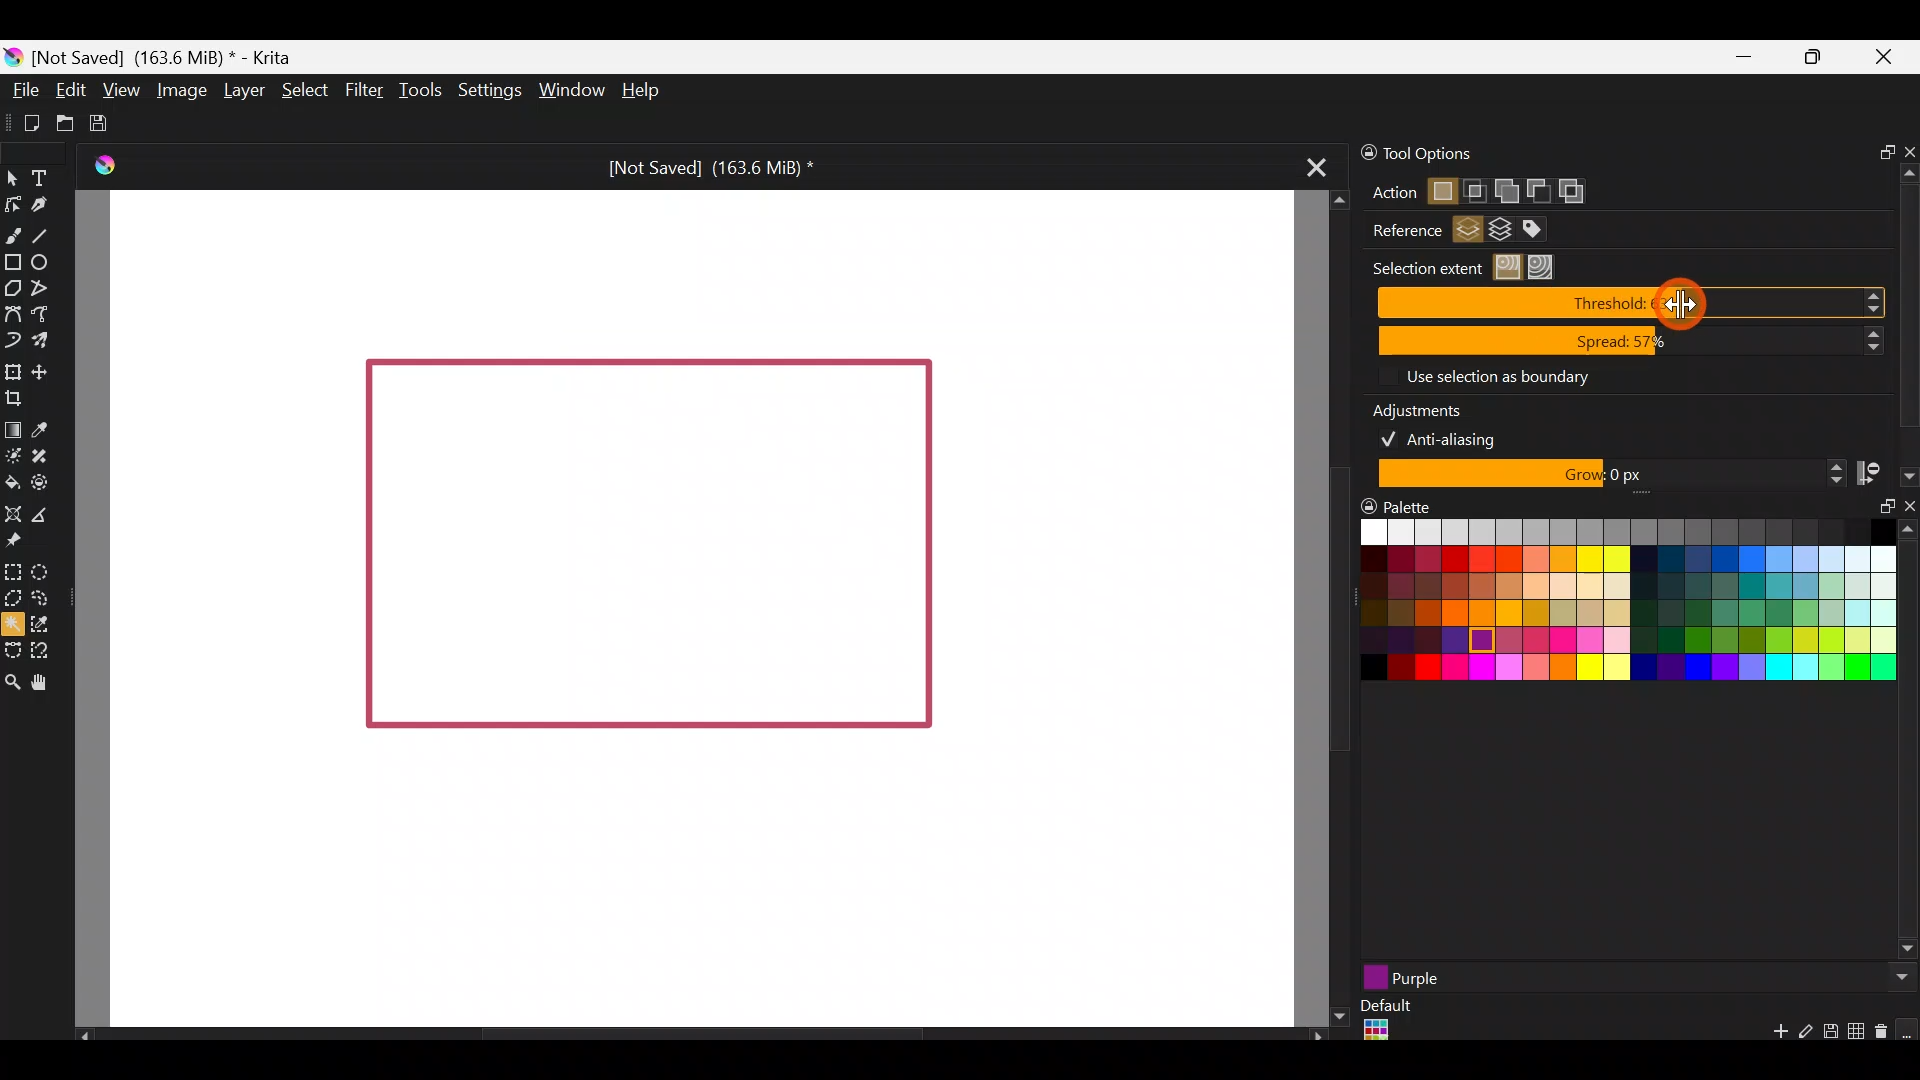 The height and width of the screenshot is (1080, 1920). Describe the element at coordinates (647, 547) in the screenshot. I see `Rectangle shape on Canvas` at that location.